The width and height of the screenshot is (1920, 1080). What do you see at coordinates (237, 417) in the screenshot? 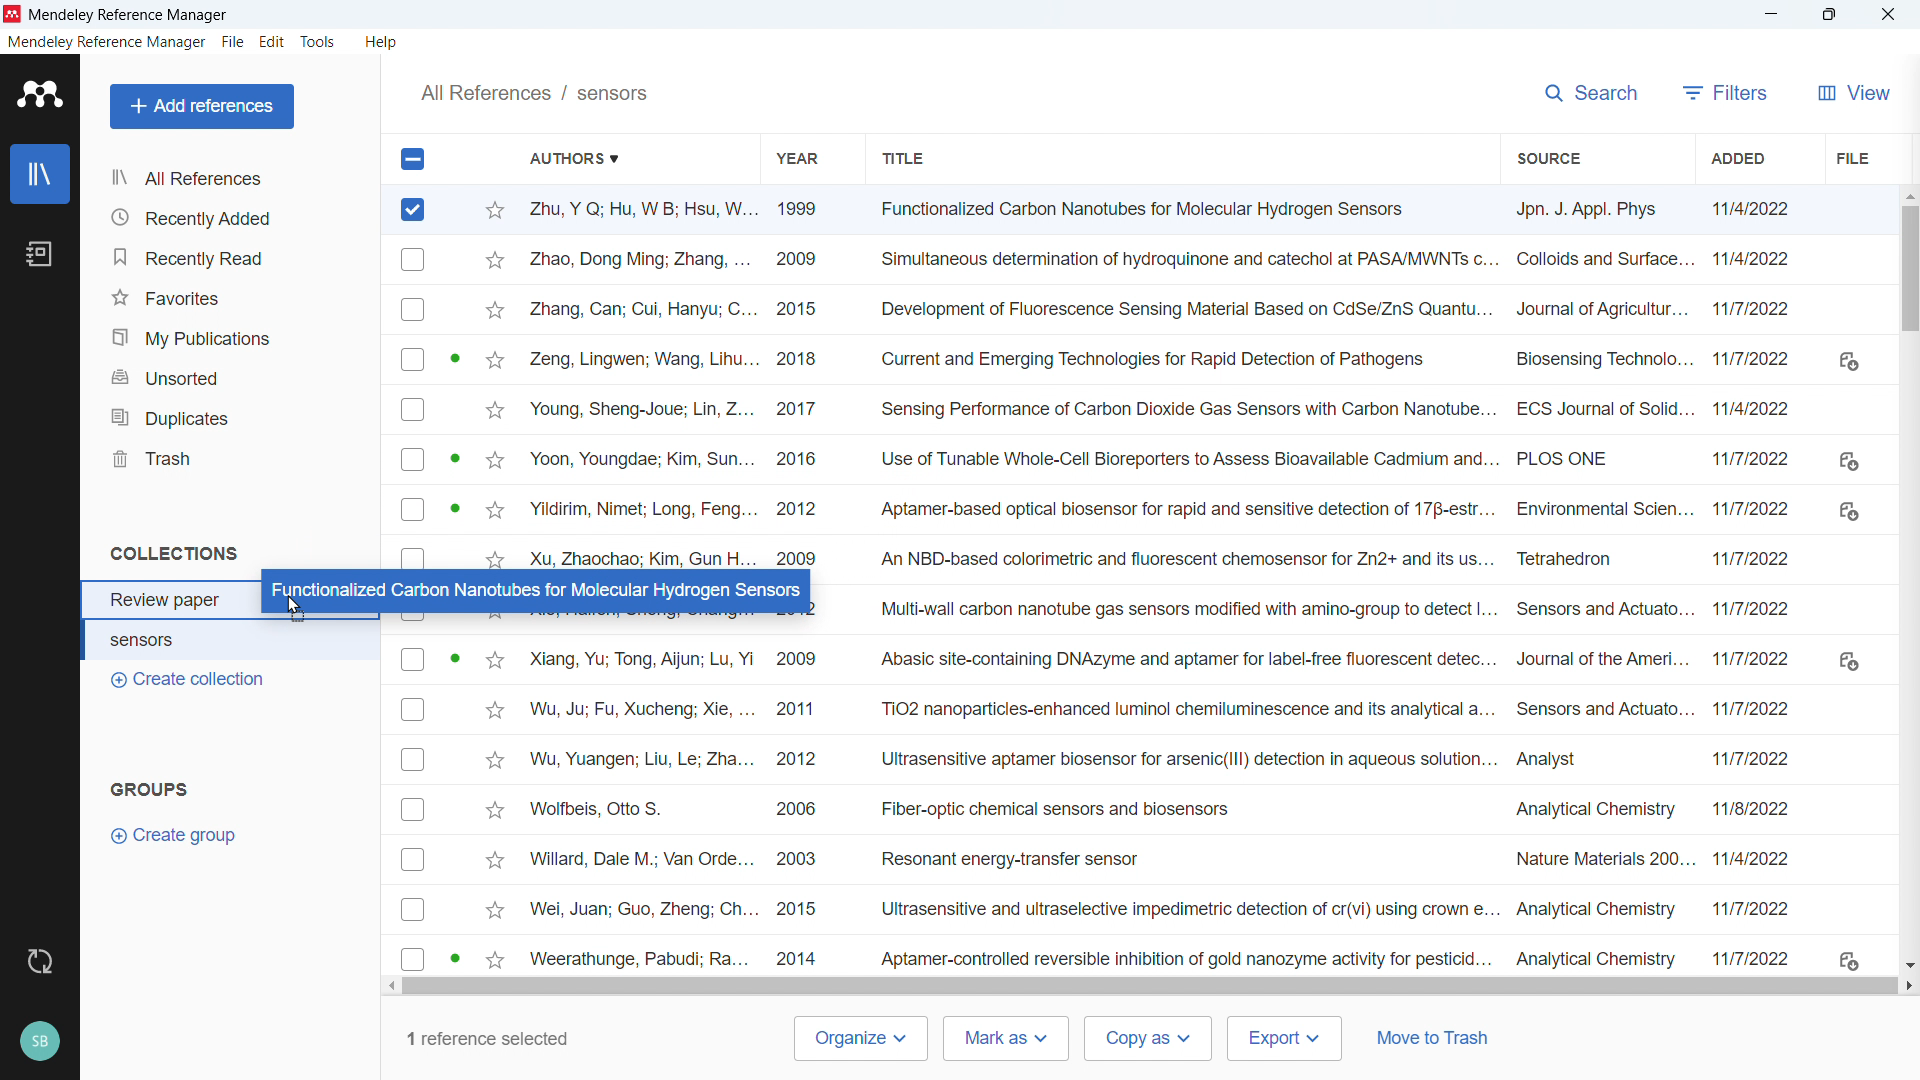
I see `Duplicates ` at bounding box center [237, 417].